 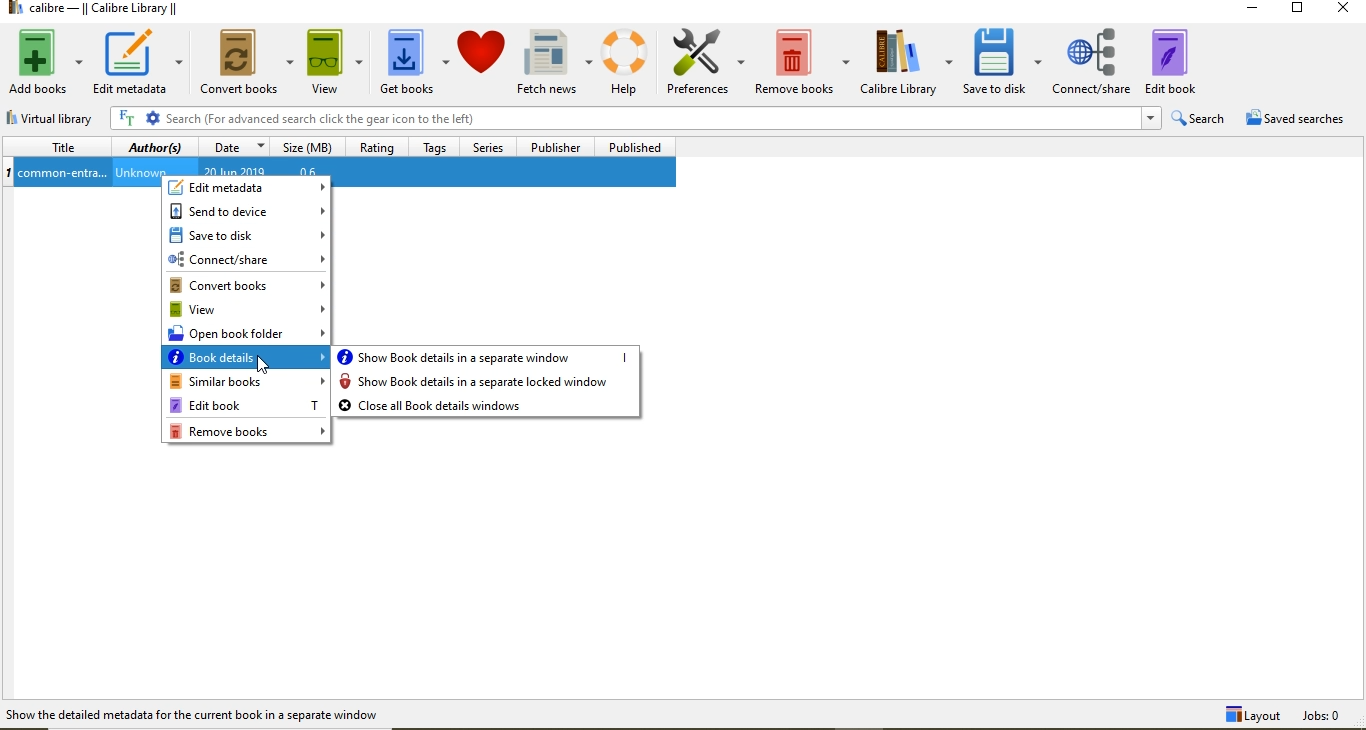 What do you see at coordinates (553, 147) in the screenshot?
I see `publisher` at bounding box center [553, 147].